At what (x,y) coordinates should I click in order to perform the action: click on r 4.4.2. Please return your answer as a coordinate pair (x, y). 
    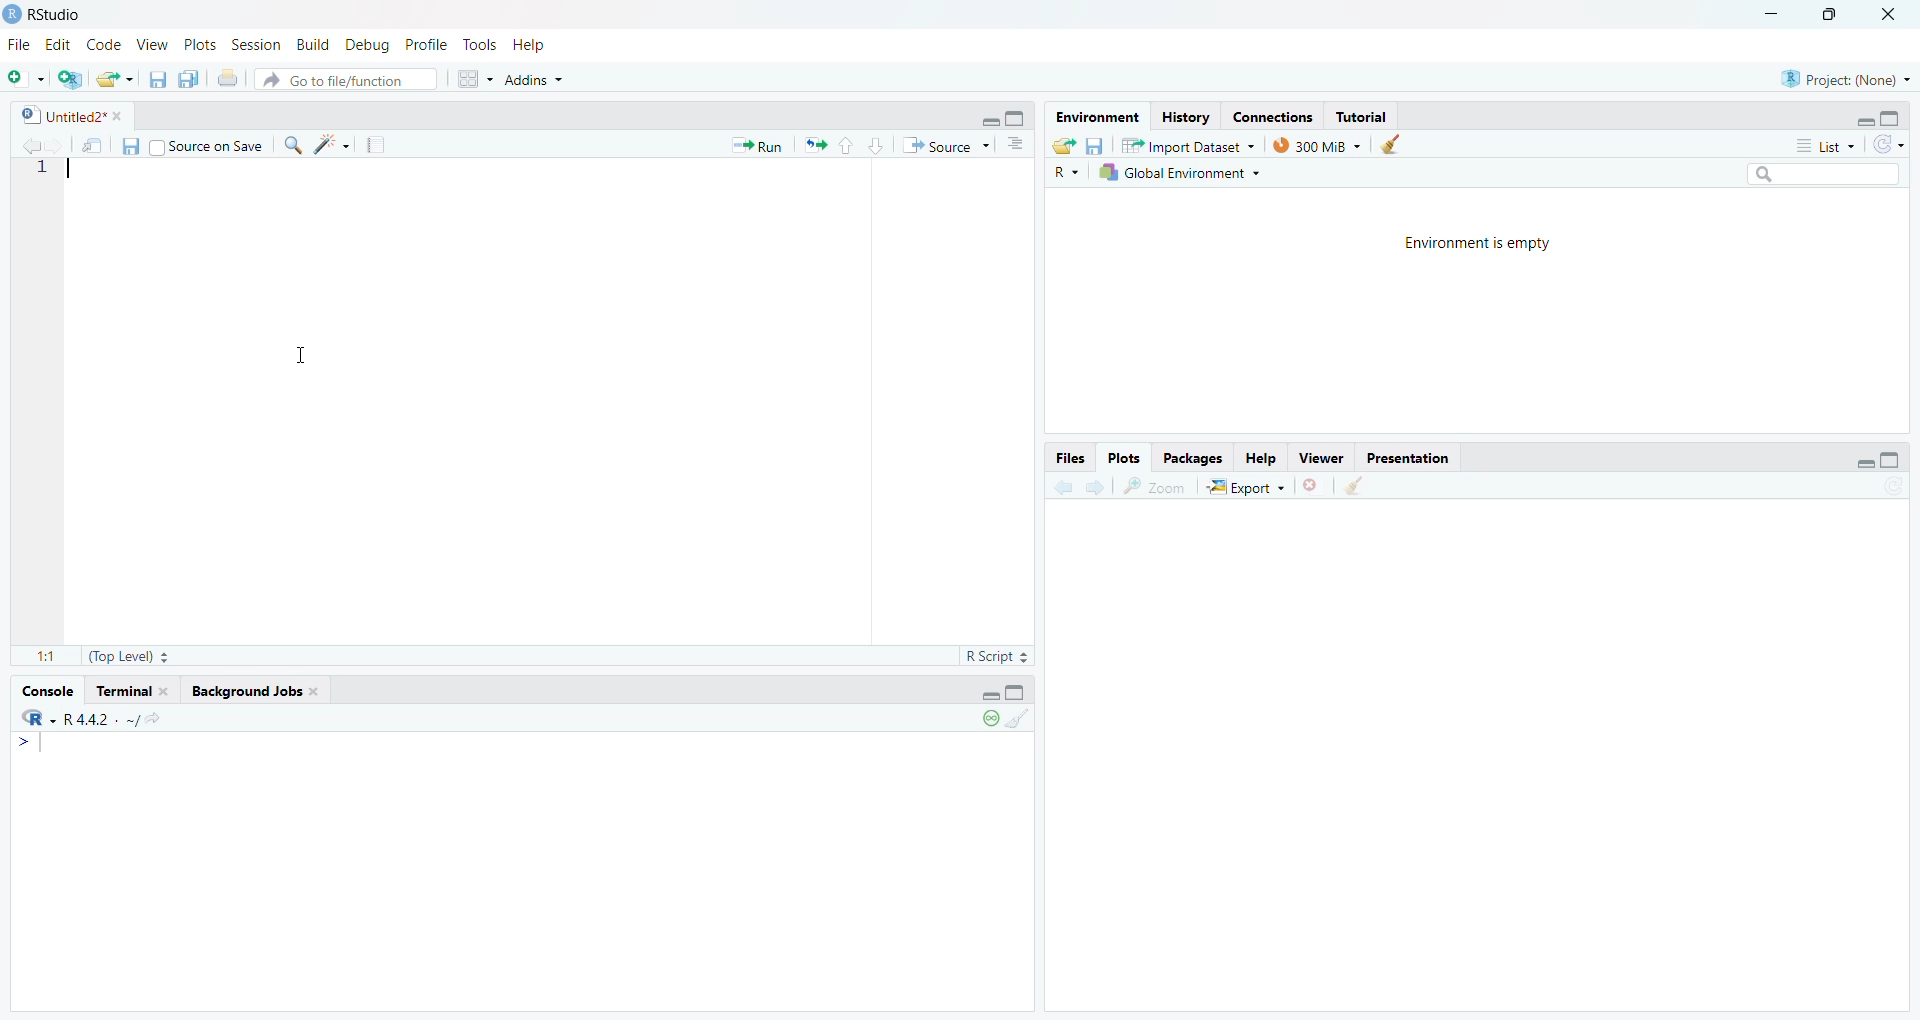
    Looking at the image, I should click on (100, 717).